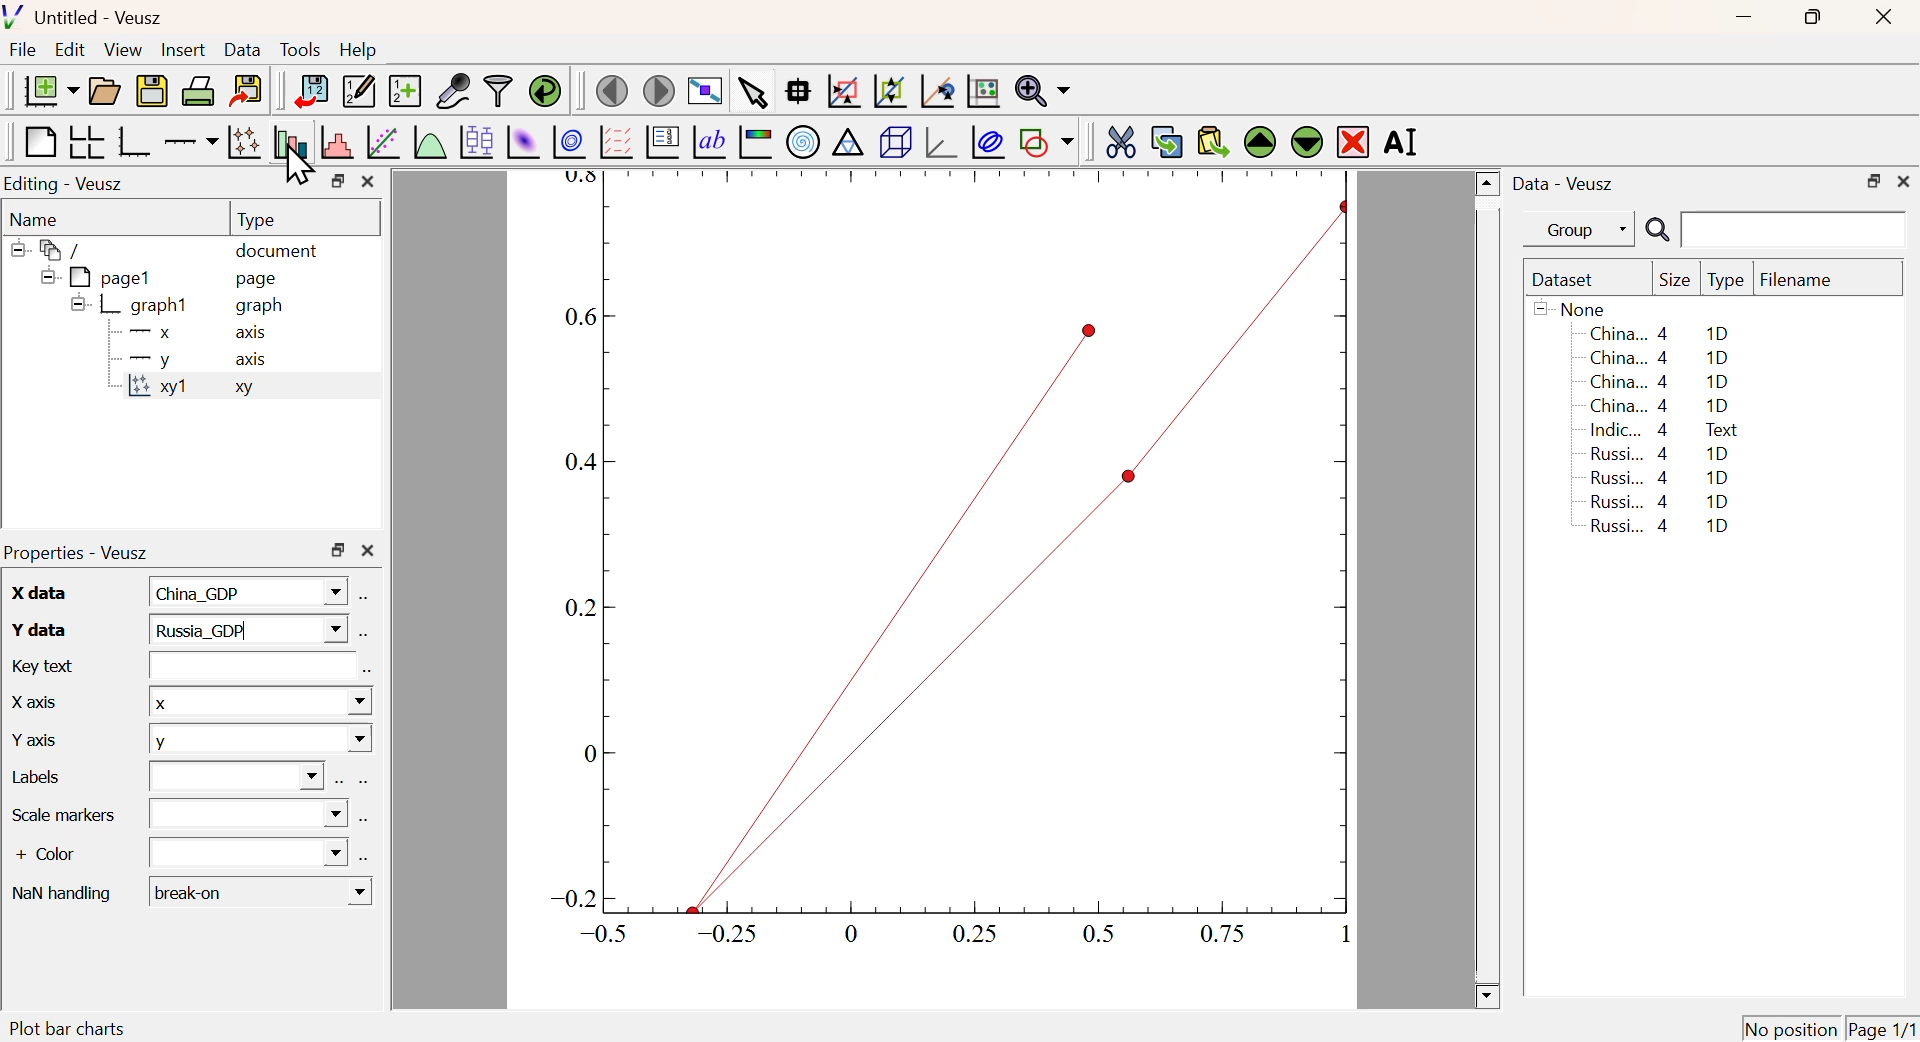 The width and height of the screenshot is (1920, 1042). Describe the element at coordinates (338, 782) in the screenshot. I see `Select using dataset Browser` at that location.